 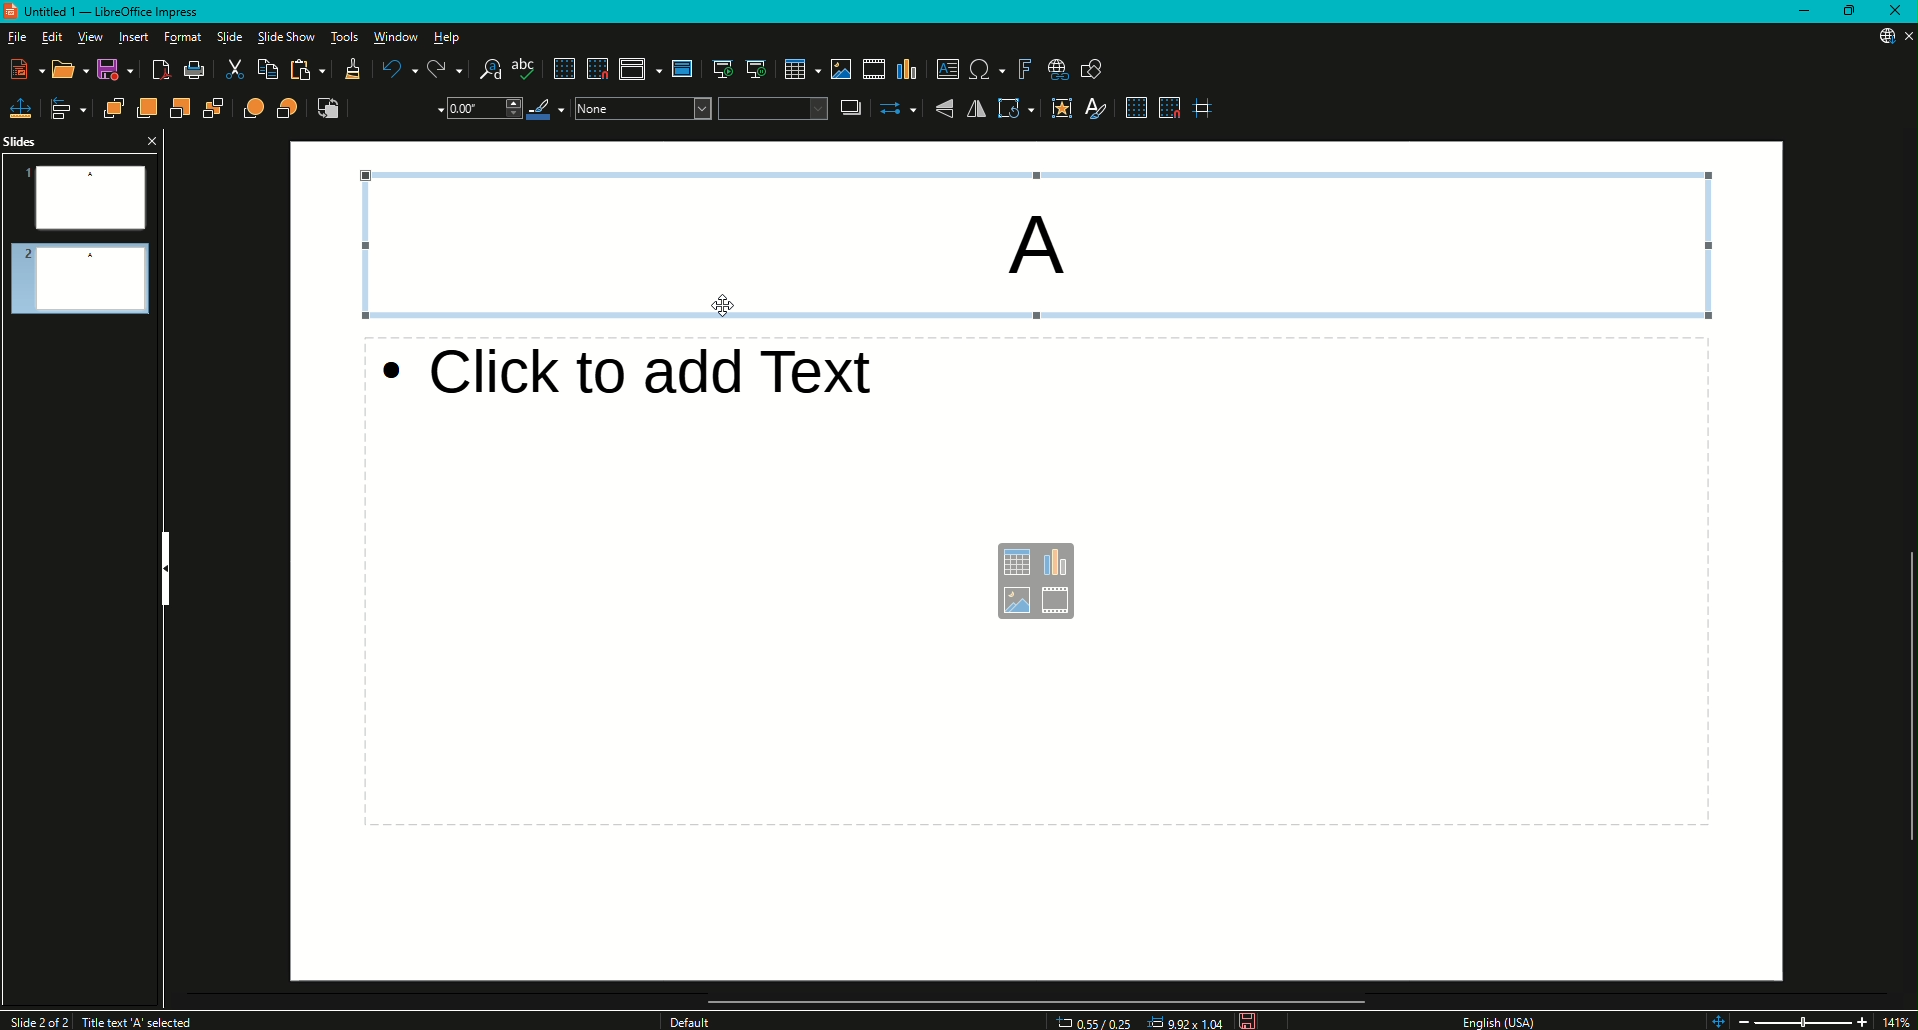 What do you see at coordinates (1878, 36) in the screenshot?
I see `Updates Available` at bounding box center [1878, 36].